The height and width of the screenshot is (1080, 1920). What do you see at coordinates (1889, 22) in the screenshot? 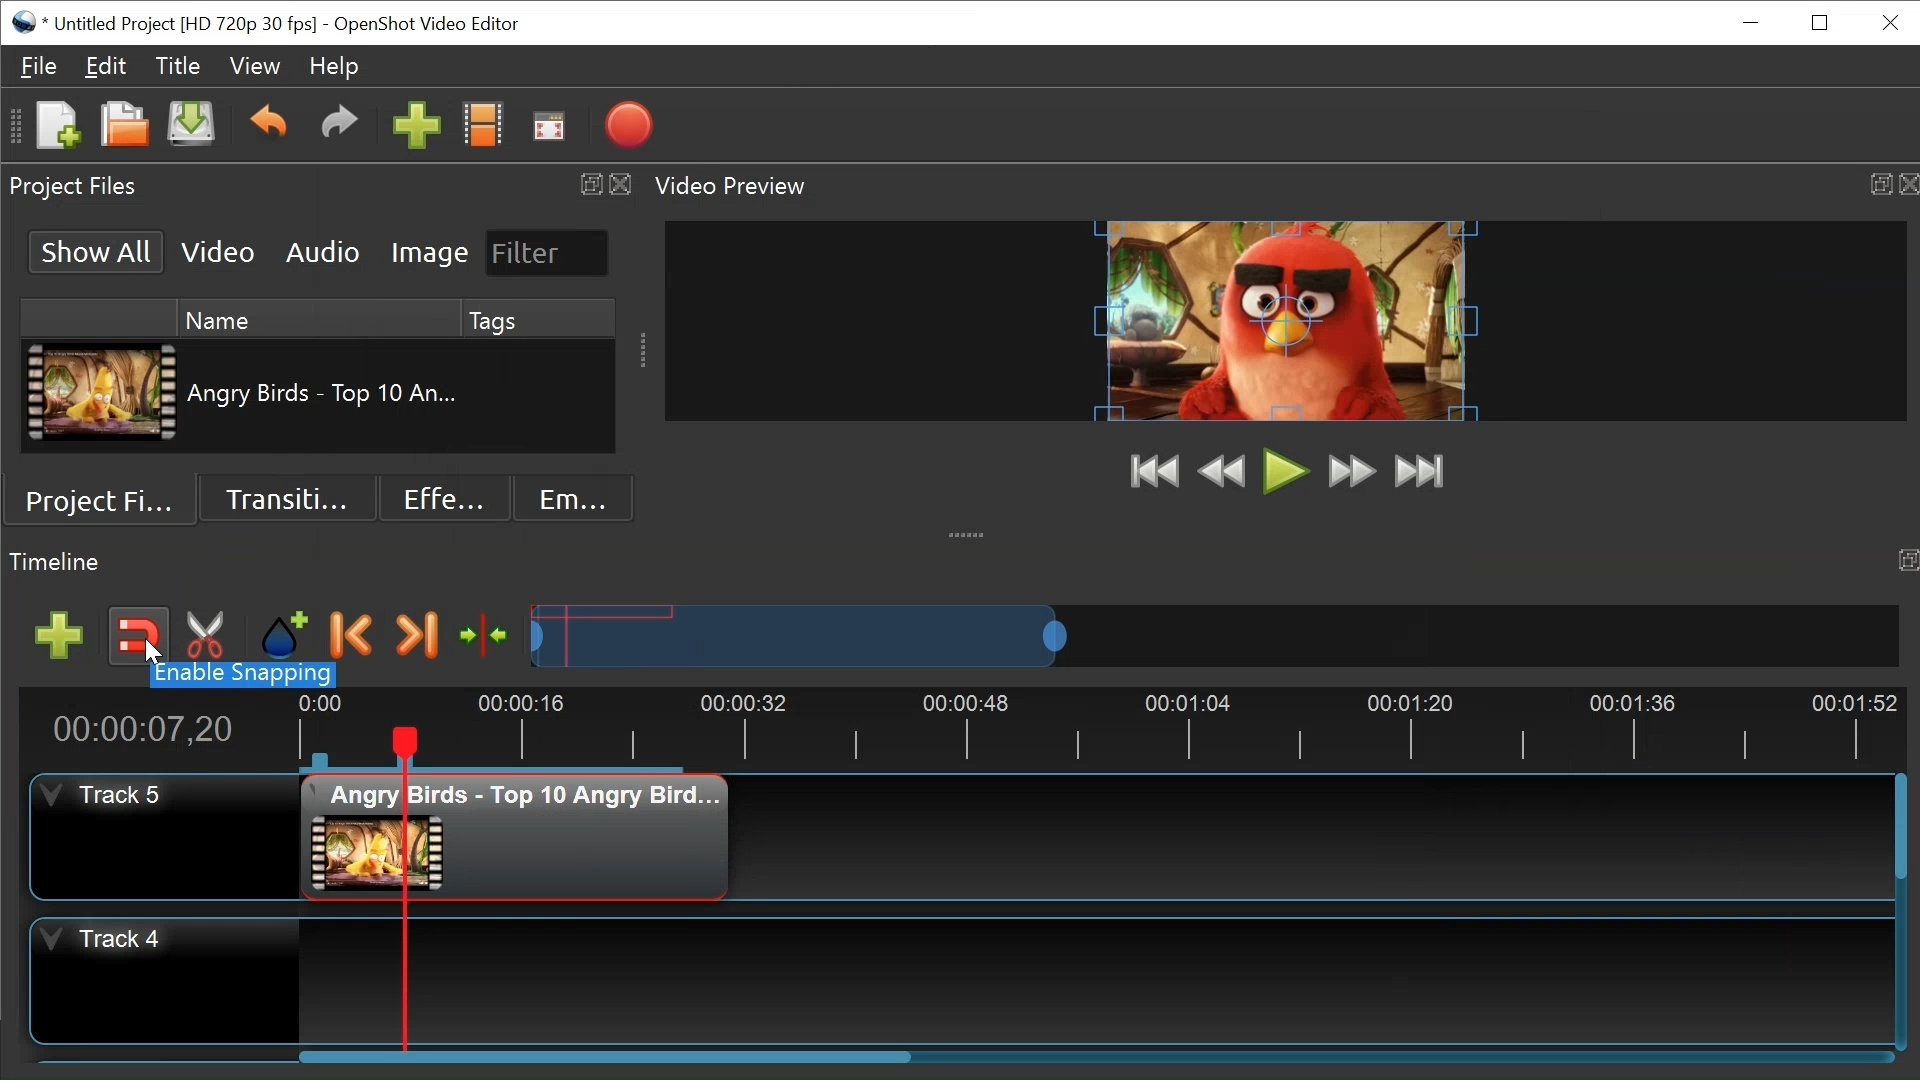
I see `Close` at bounding box center [1889, 22].